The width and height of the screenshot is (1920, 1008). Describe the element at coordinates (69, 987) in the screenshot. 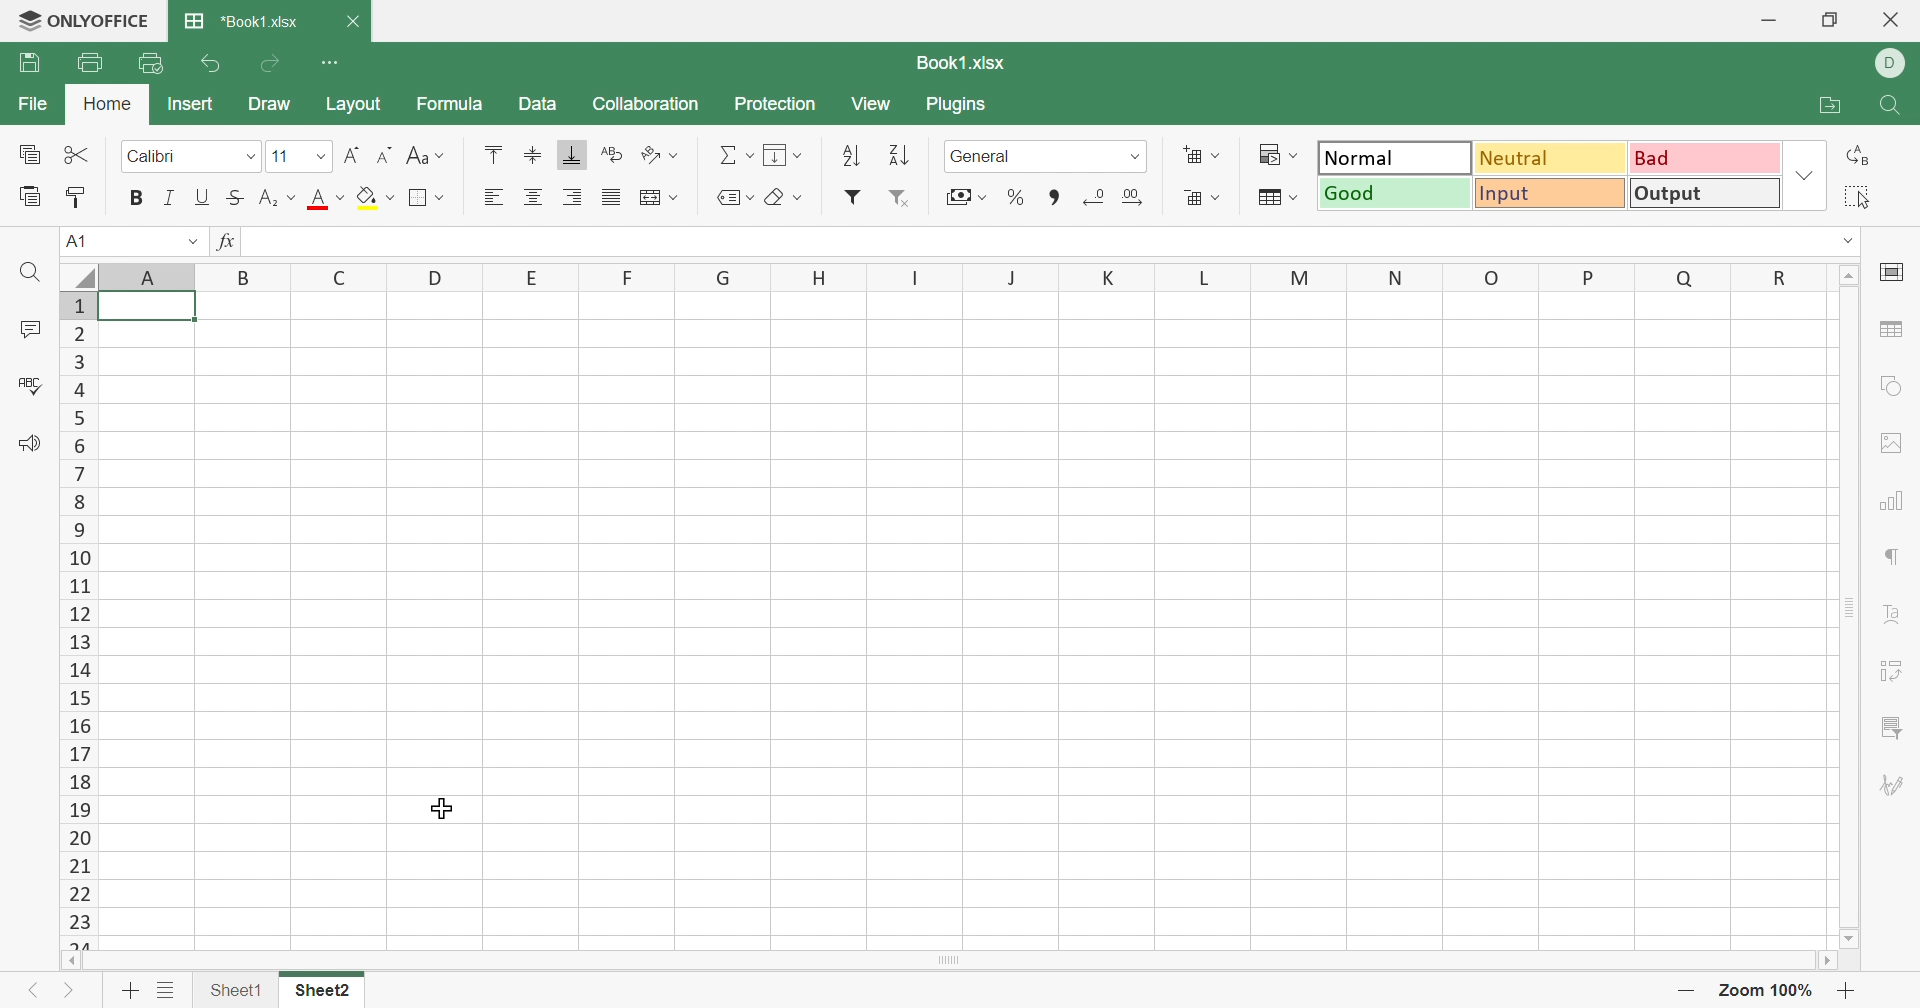

I see `Next` at that location.